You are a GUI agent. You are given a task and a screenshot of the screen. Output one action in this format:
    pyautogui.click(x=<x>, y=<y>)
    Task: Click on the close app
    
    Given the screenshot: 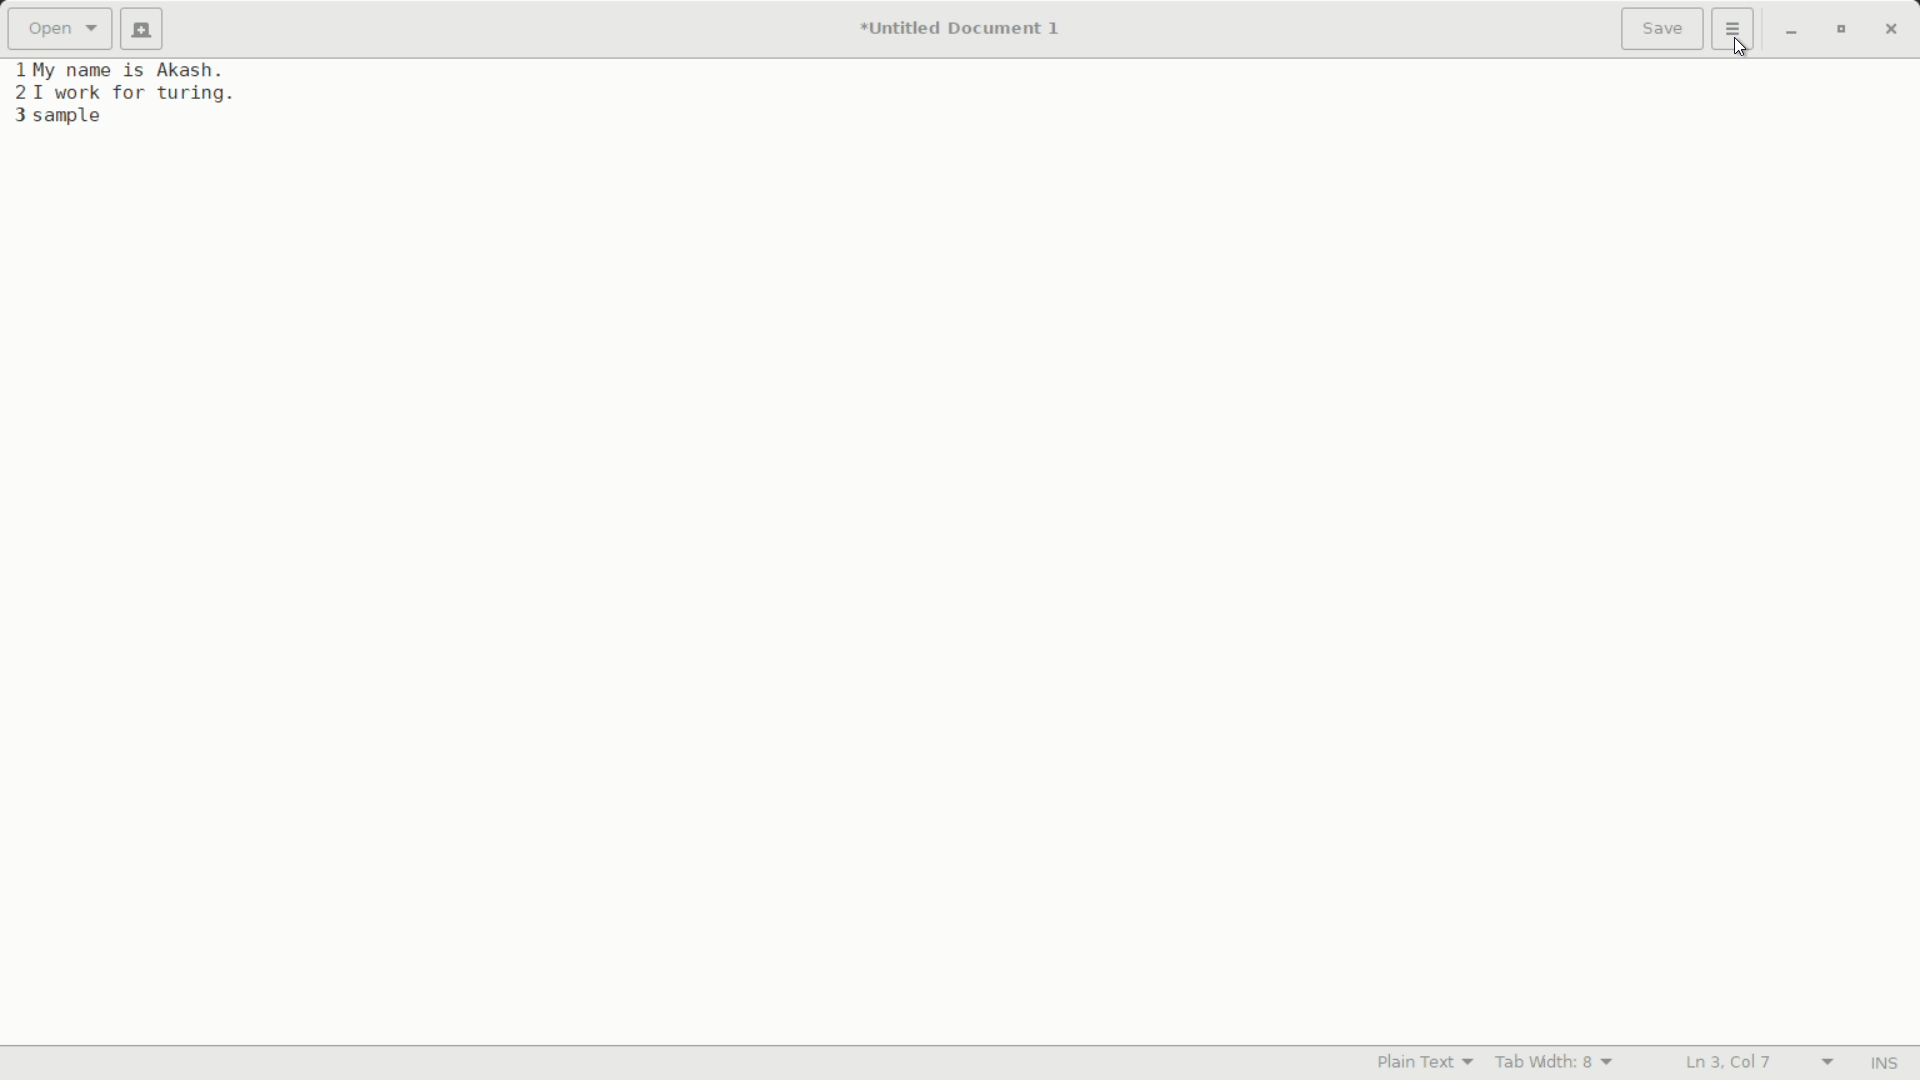 What is the action you would take?
    pyautogui.click(x=1891, y=29)
    